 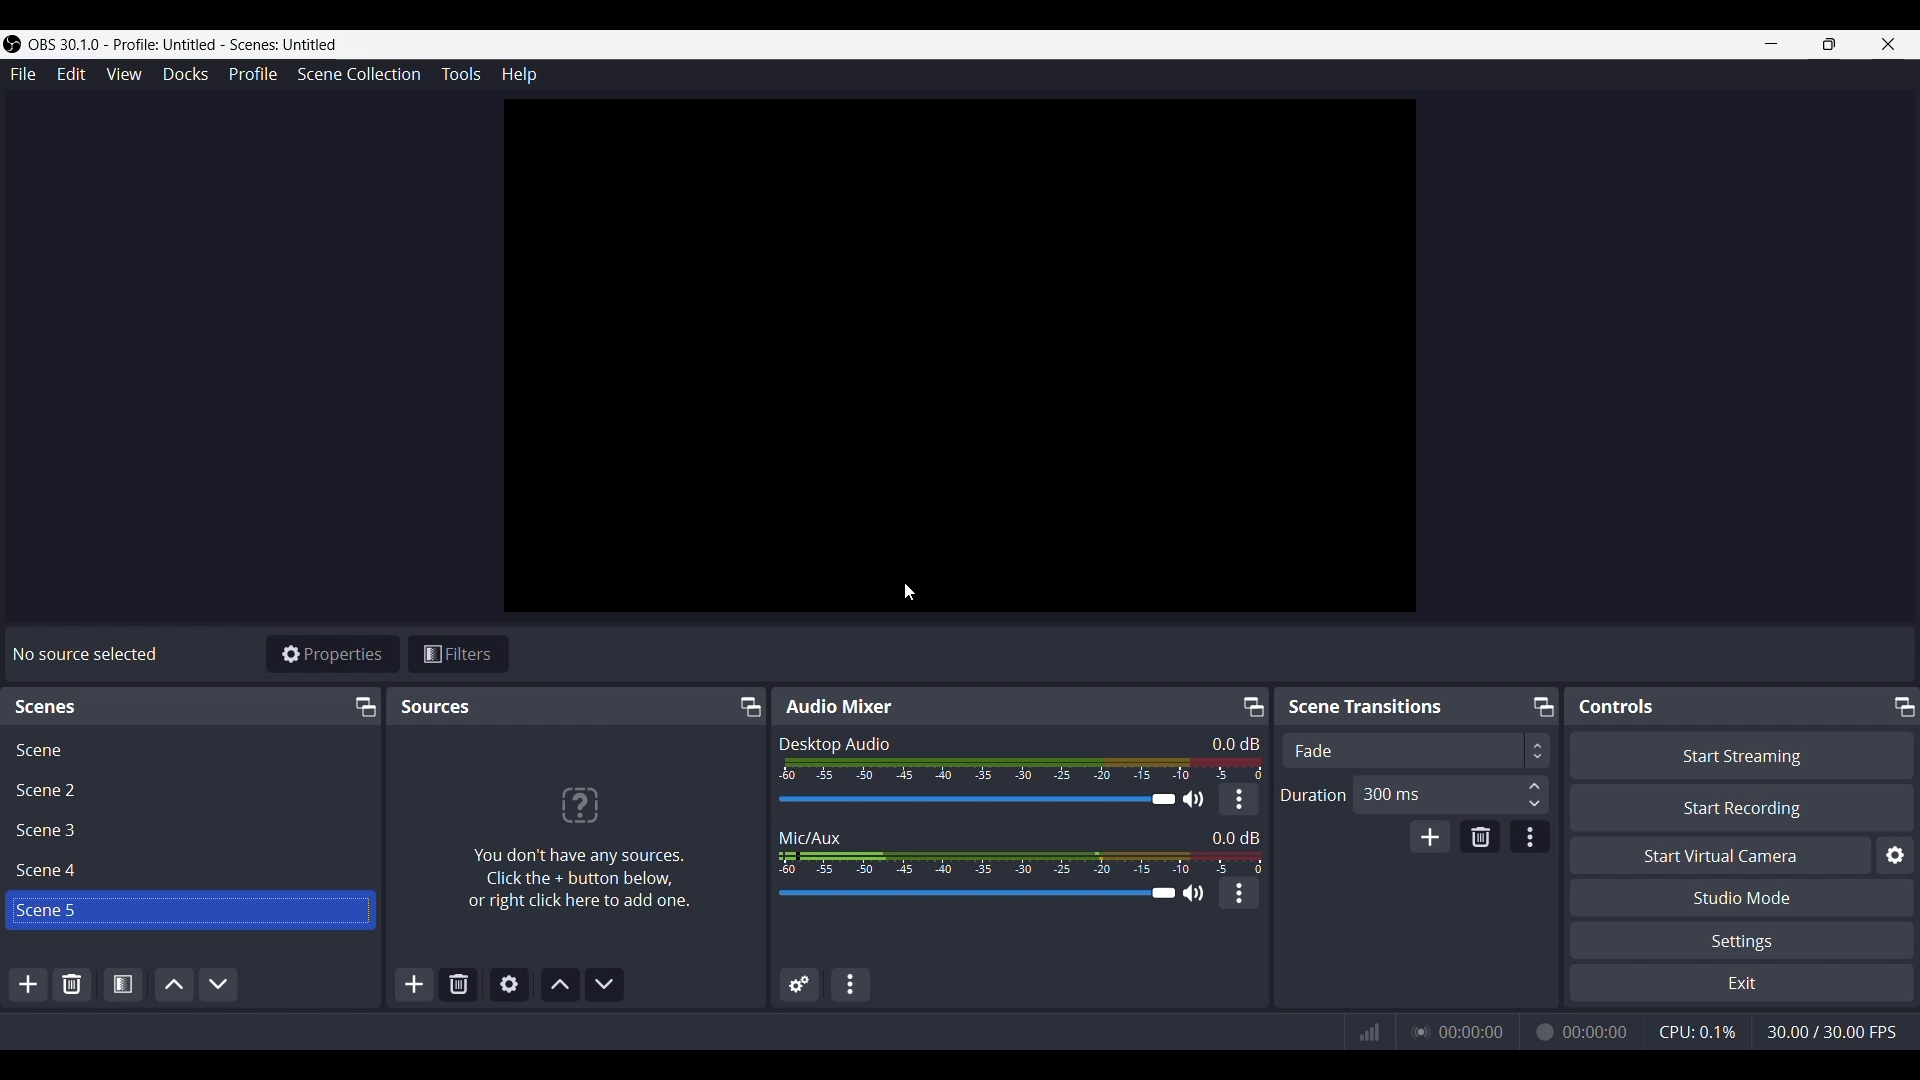 What do you see at coordinates (219, 983) in the screenshot?
I see `Move scene down` at bounding box center [219, 983].